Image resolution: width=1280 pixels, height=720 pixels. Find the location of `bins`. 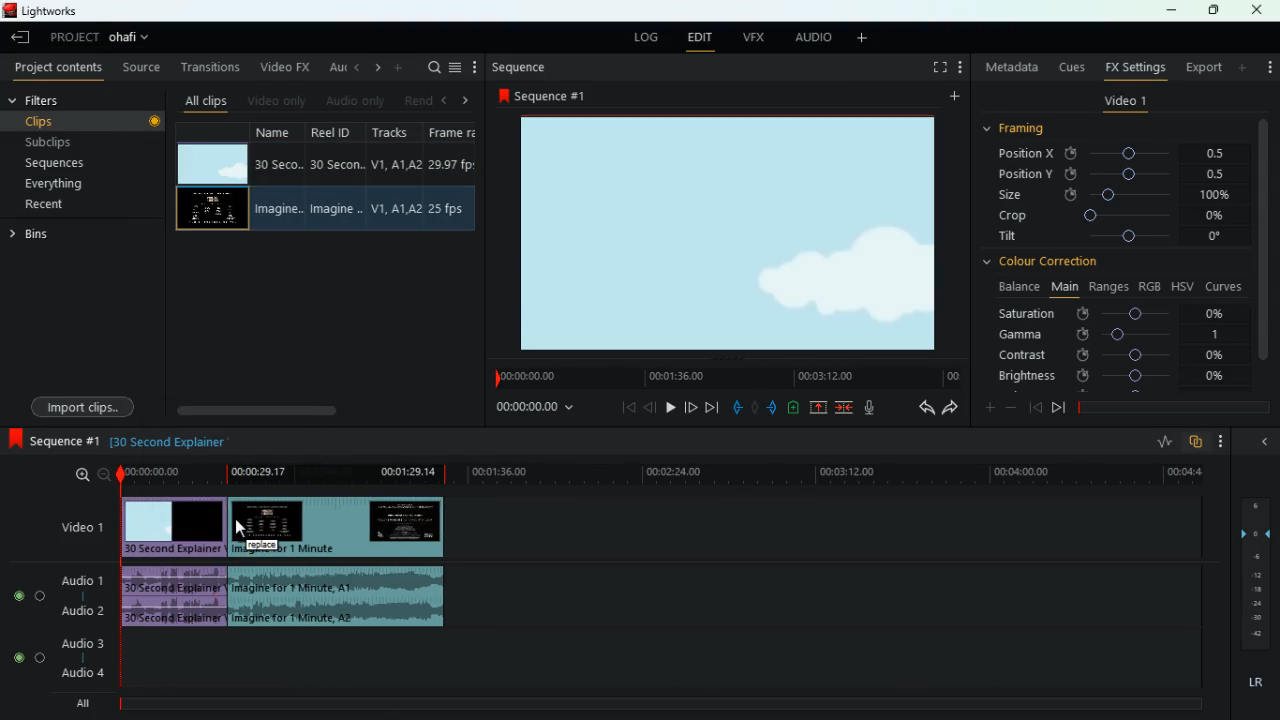

bins is located at coordinates (33, 237).